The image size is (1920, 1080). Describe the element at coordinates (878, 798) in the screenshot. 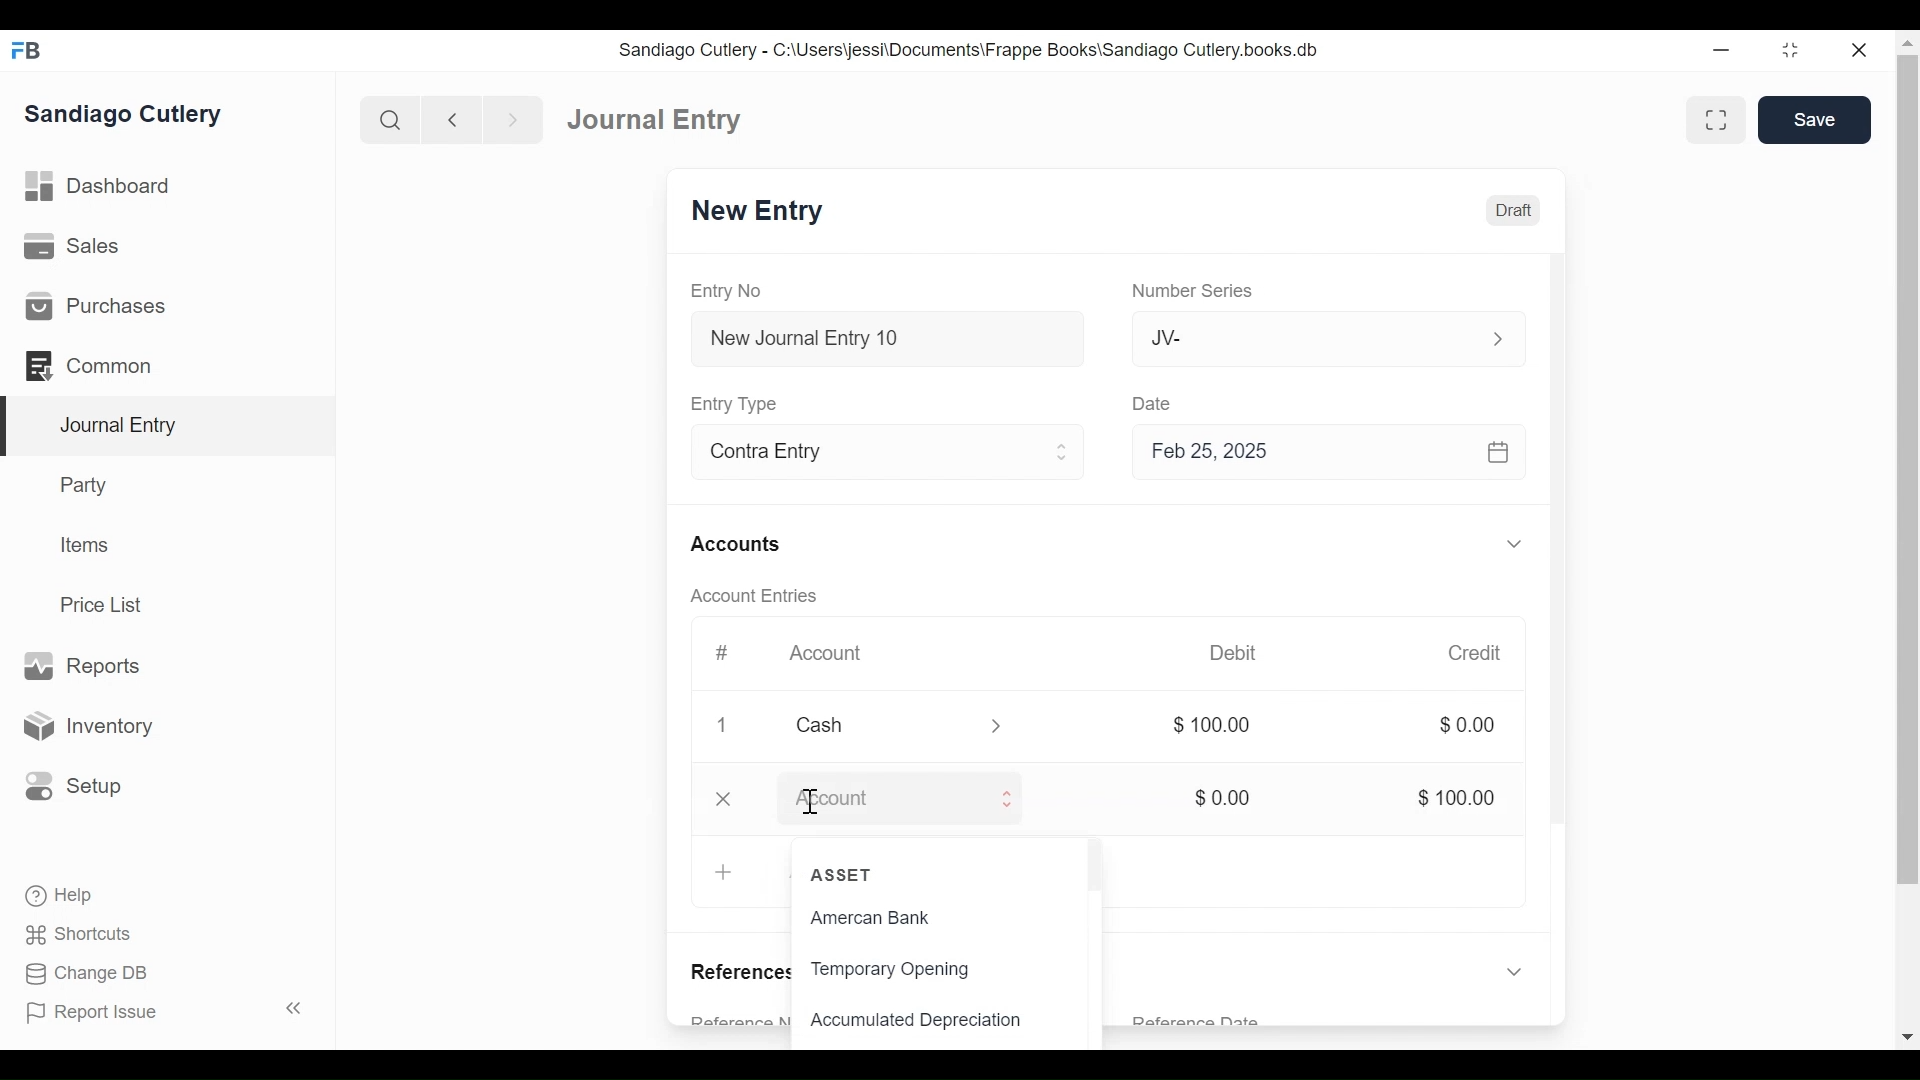

I see `Account` at that location.